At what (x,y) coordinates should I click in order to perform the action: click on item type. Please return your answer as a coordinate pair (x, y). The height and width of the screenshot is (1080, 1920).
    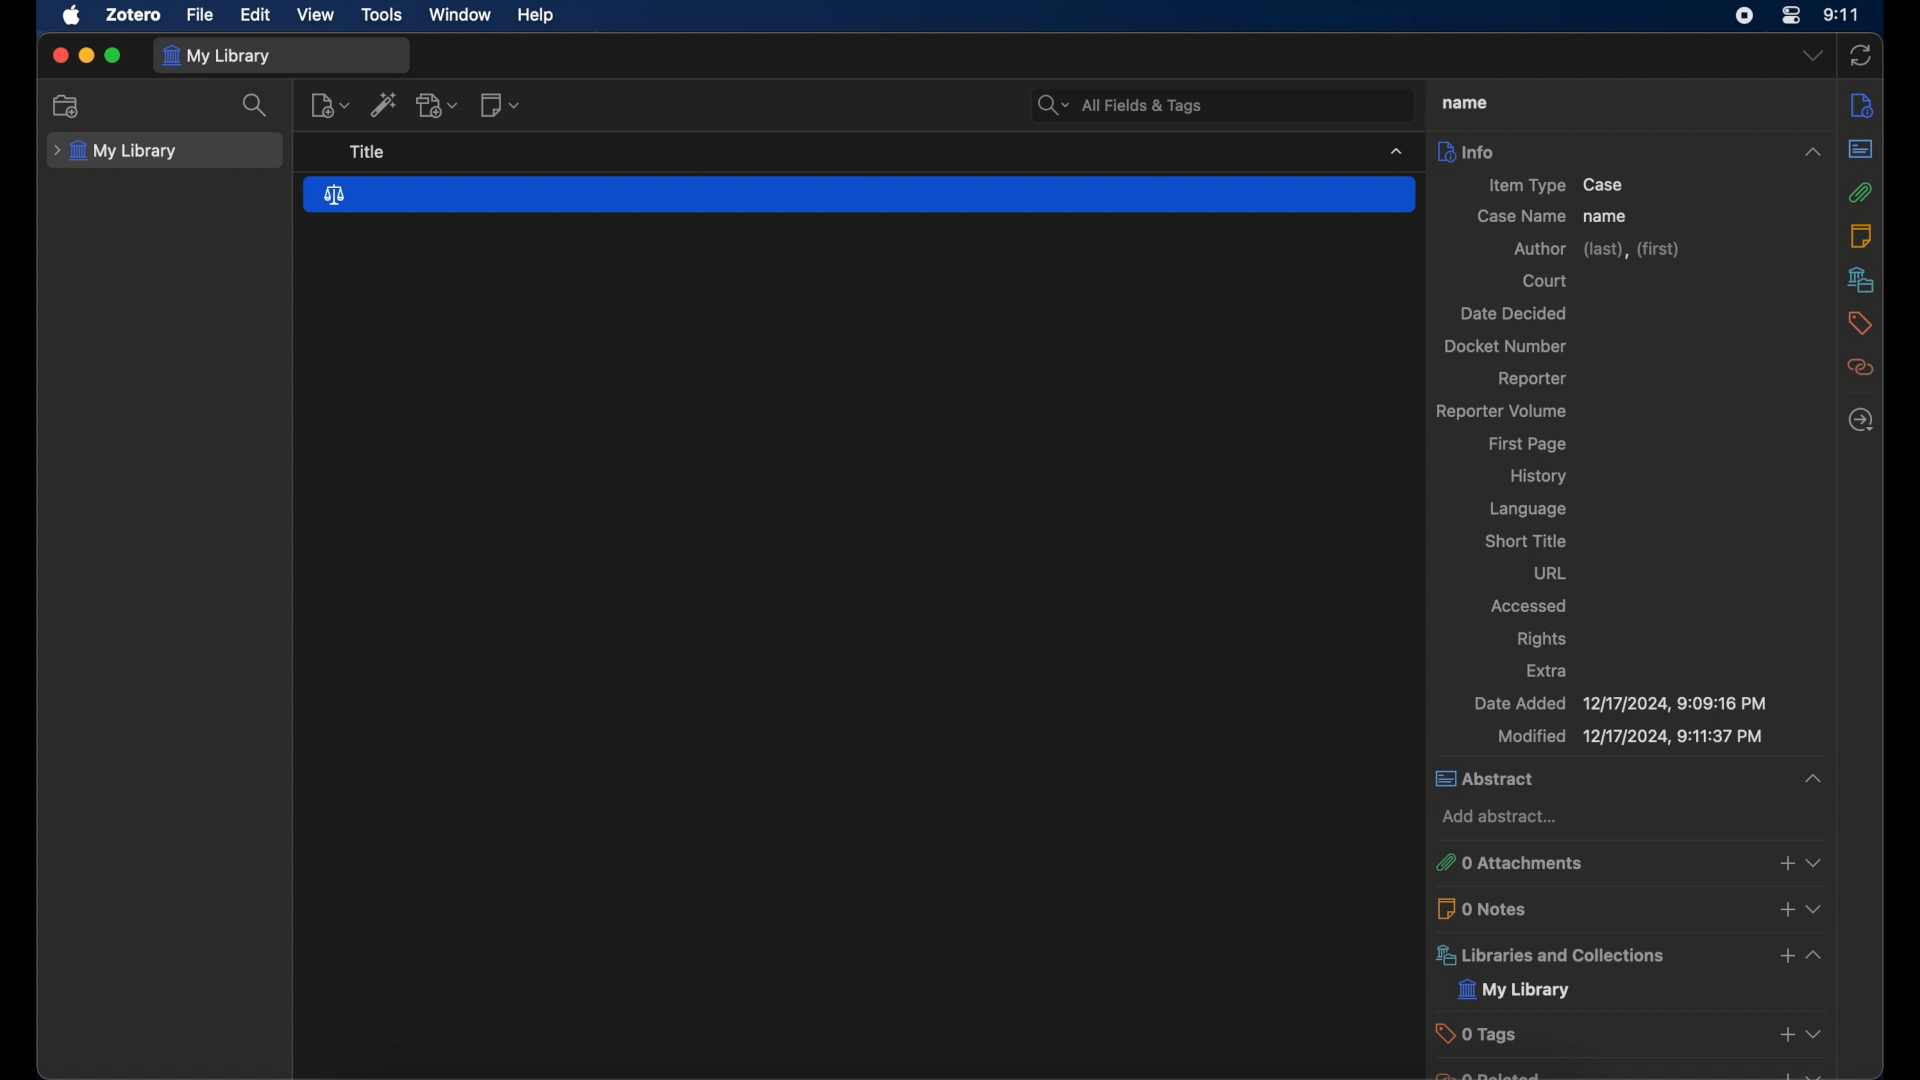
    Looking at the image, I should click on (1554, 184).